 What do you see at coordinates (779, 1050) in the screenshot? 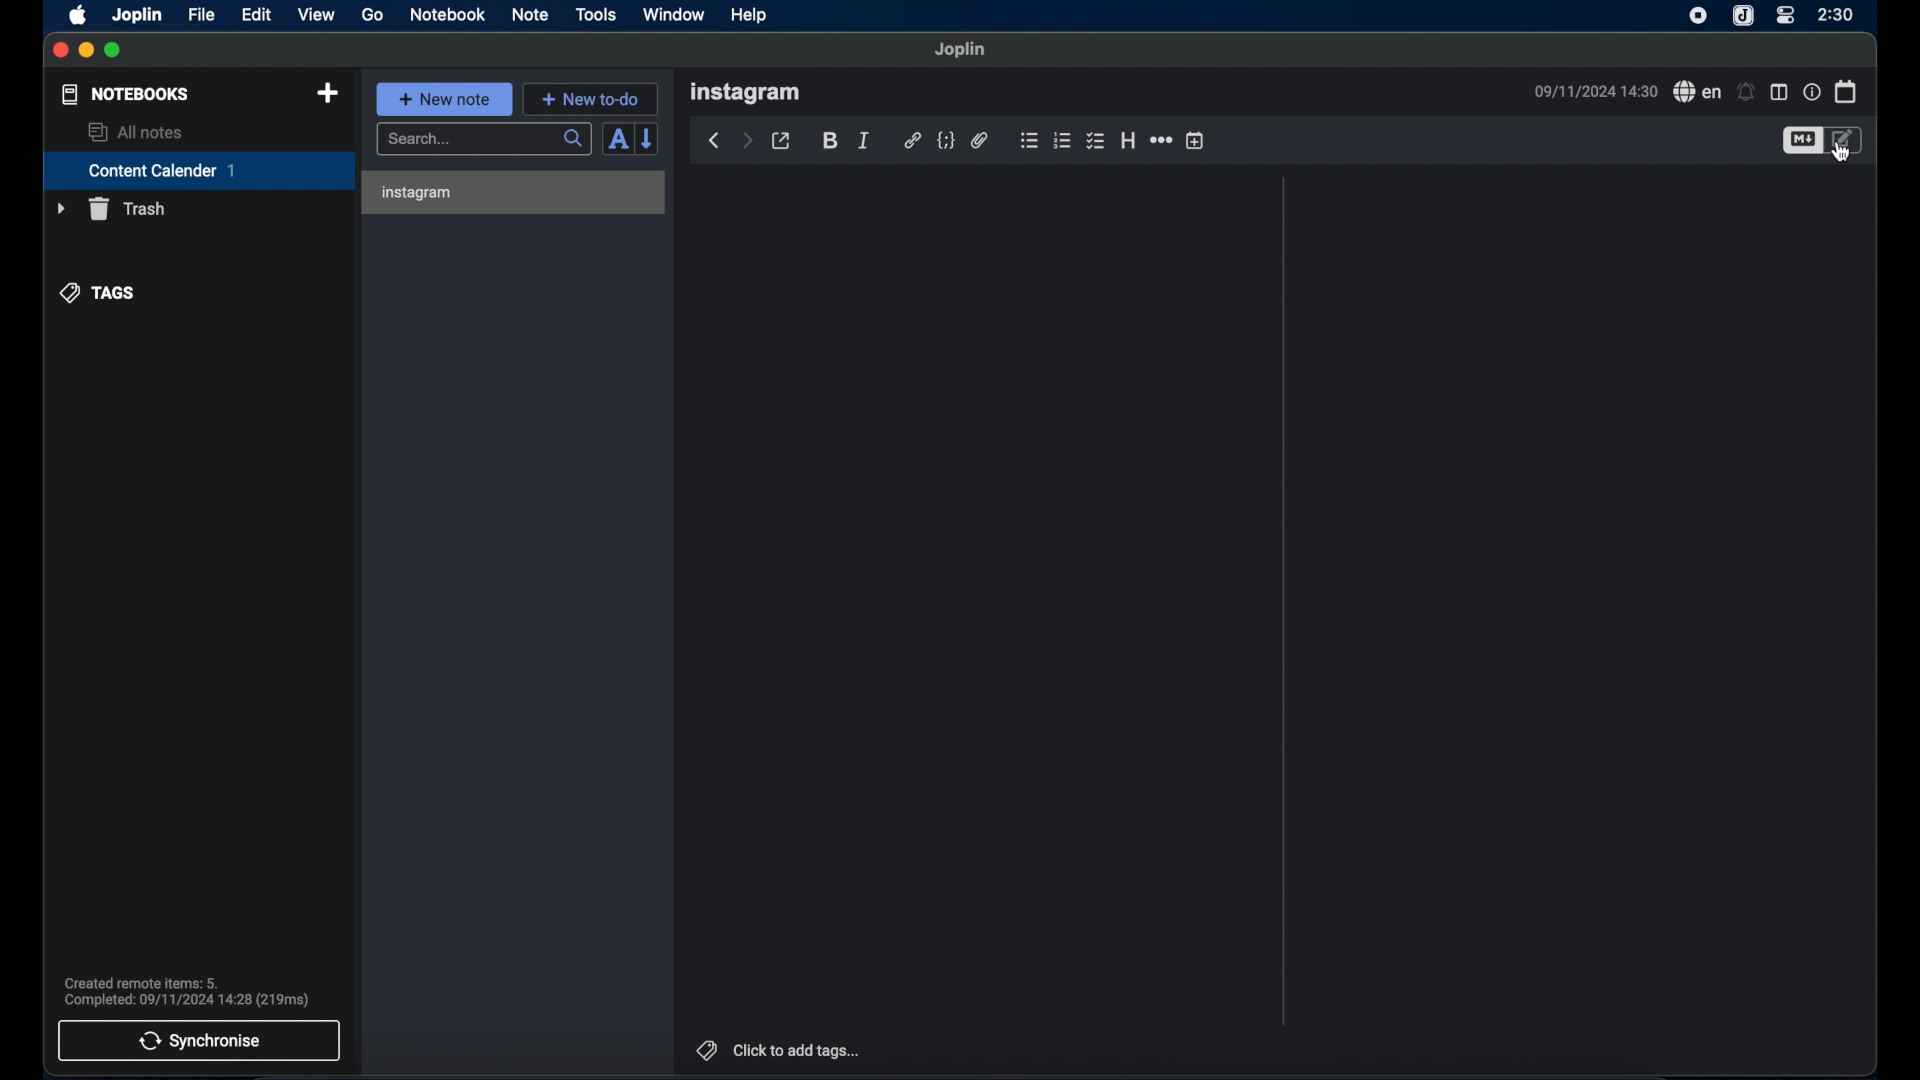
I see `click to add tags` at bounding box center [779, 1050].